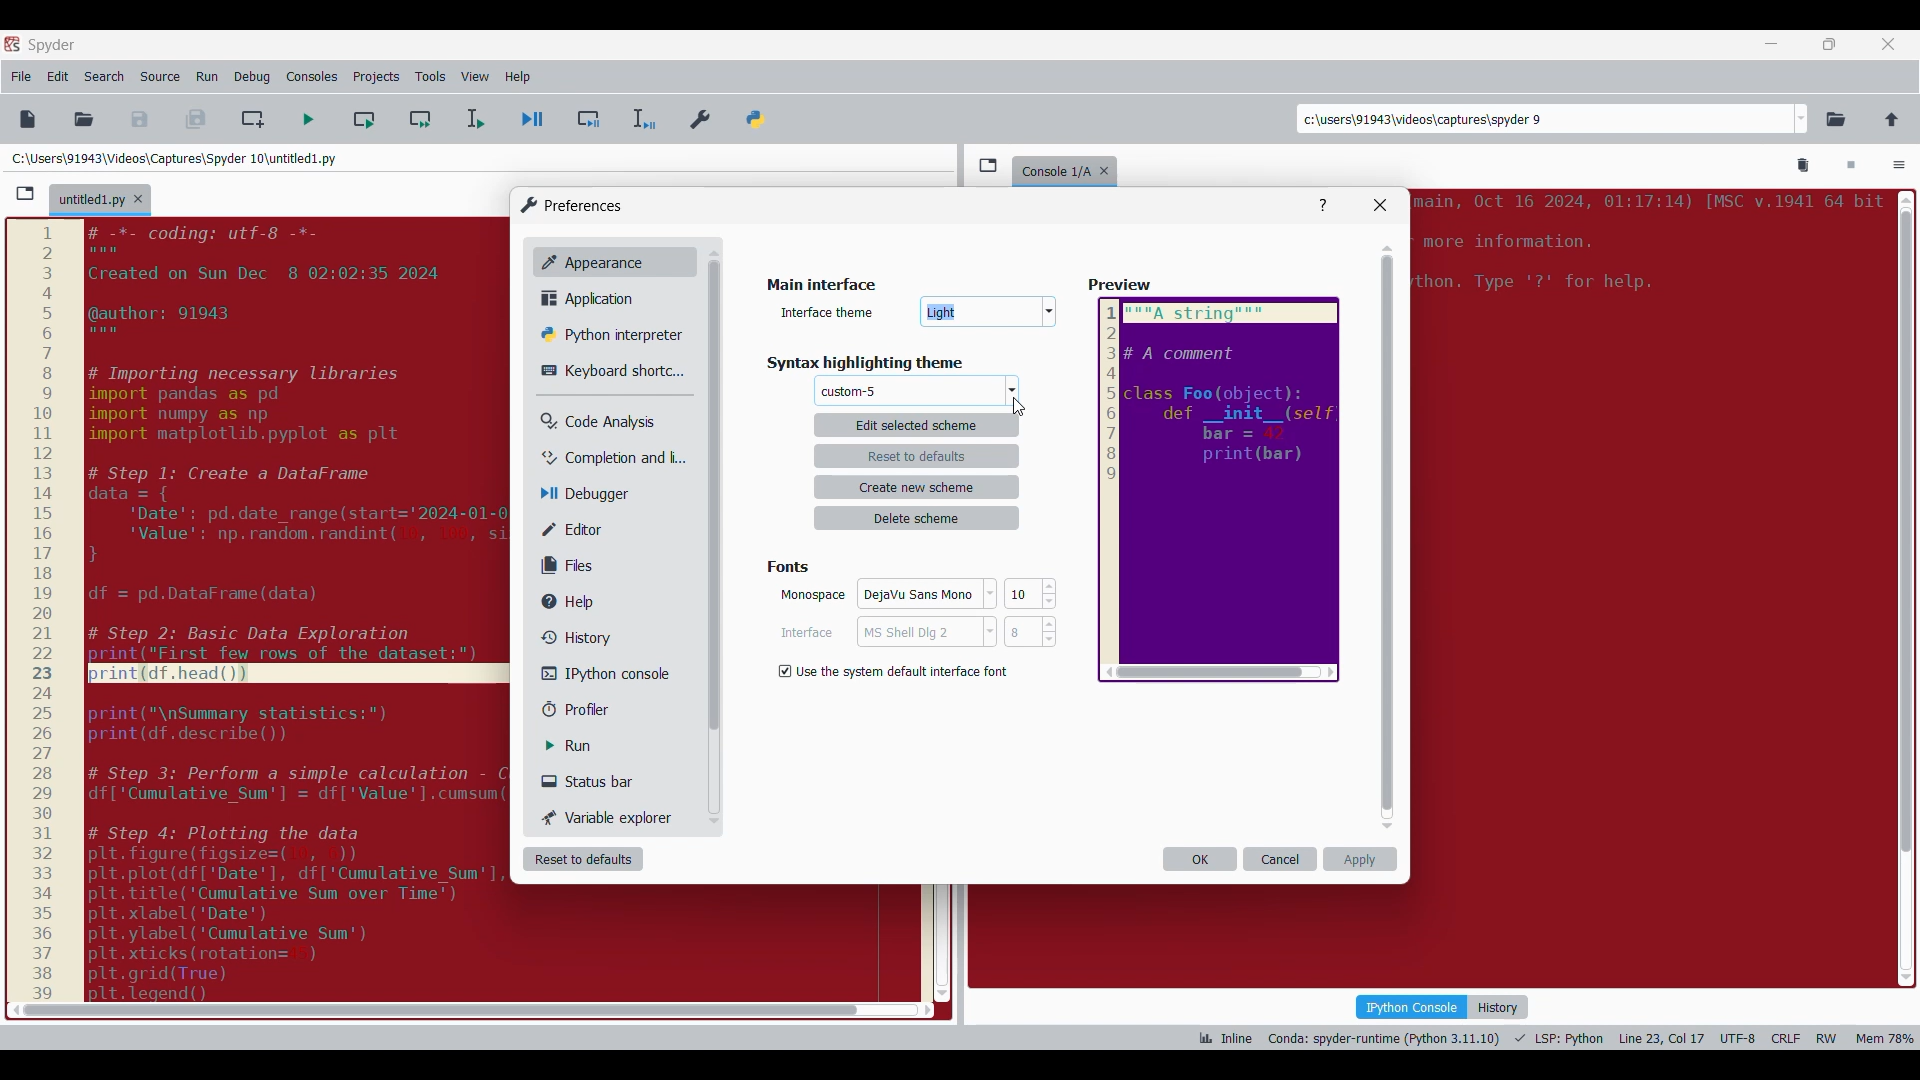  Describe the element at coordinates (174, 158) in the screenshot. I see `File location` at that location.